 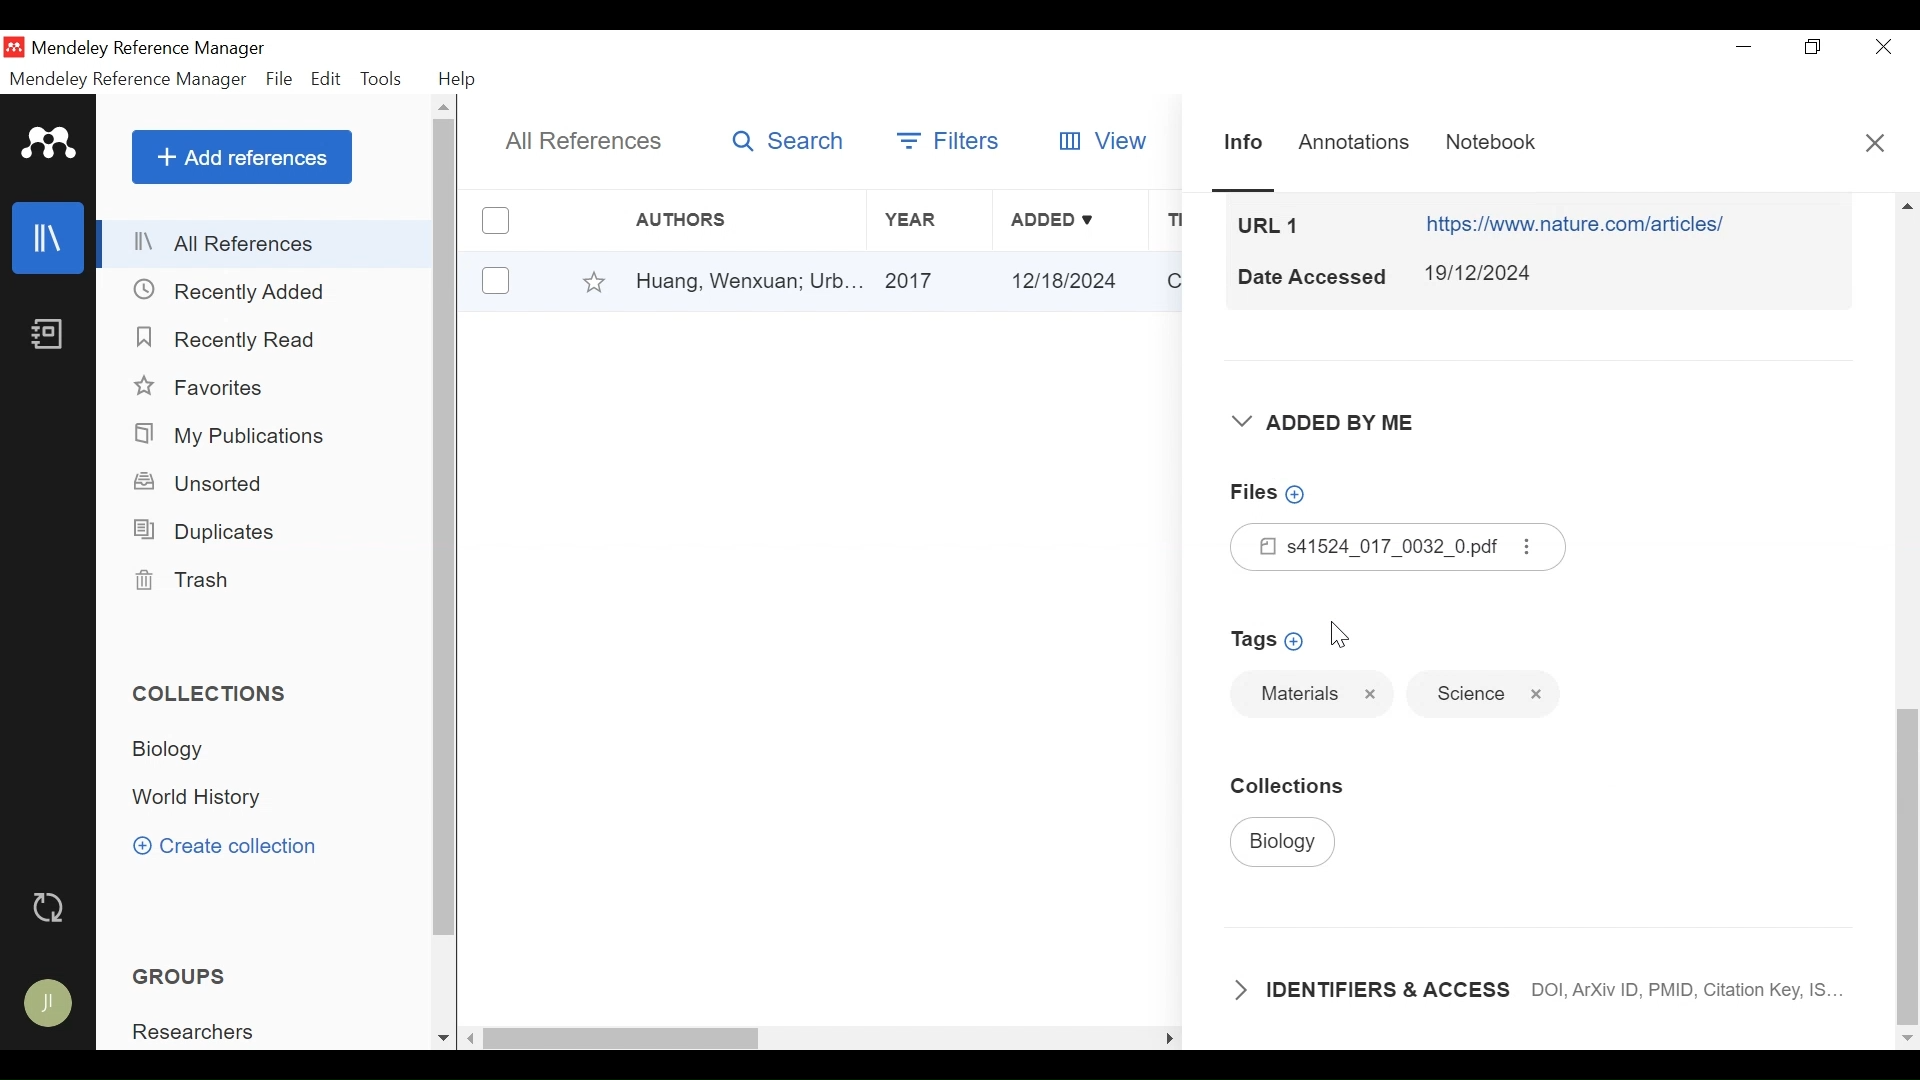 I want to click on Restore, so click(x=1810, y=46).